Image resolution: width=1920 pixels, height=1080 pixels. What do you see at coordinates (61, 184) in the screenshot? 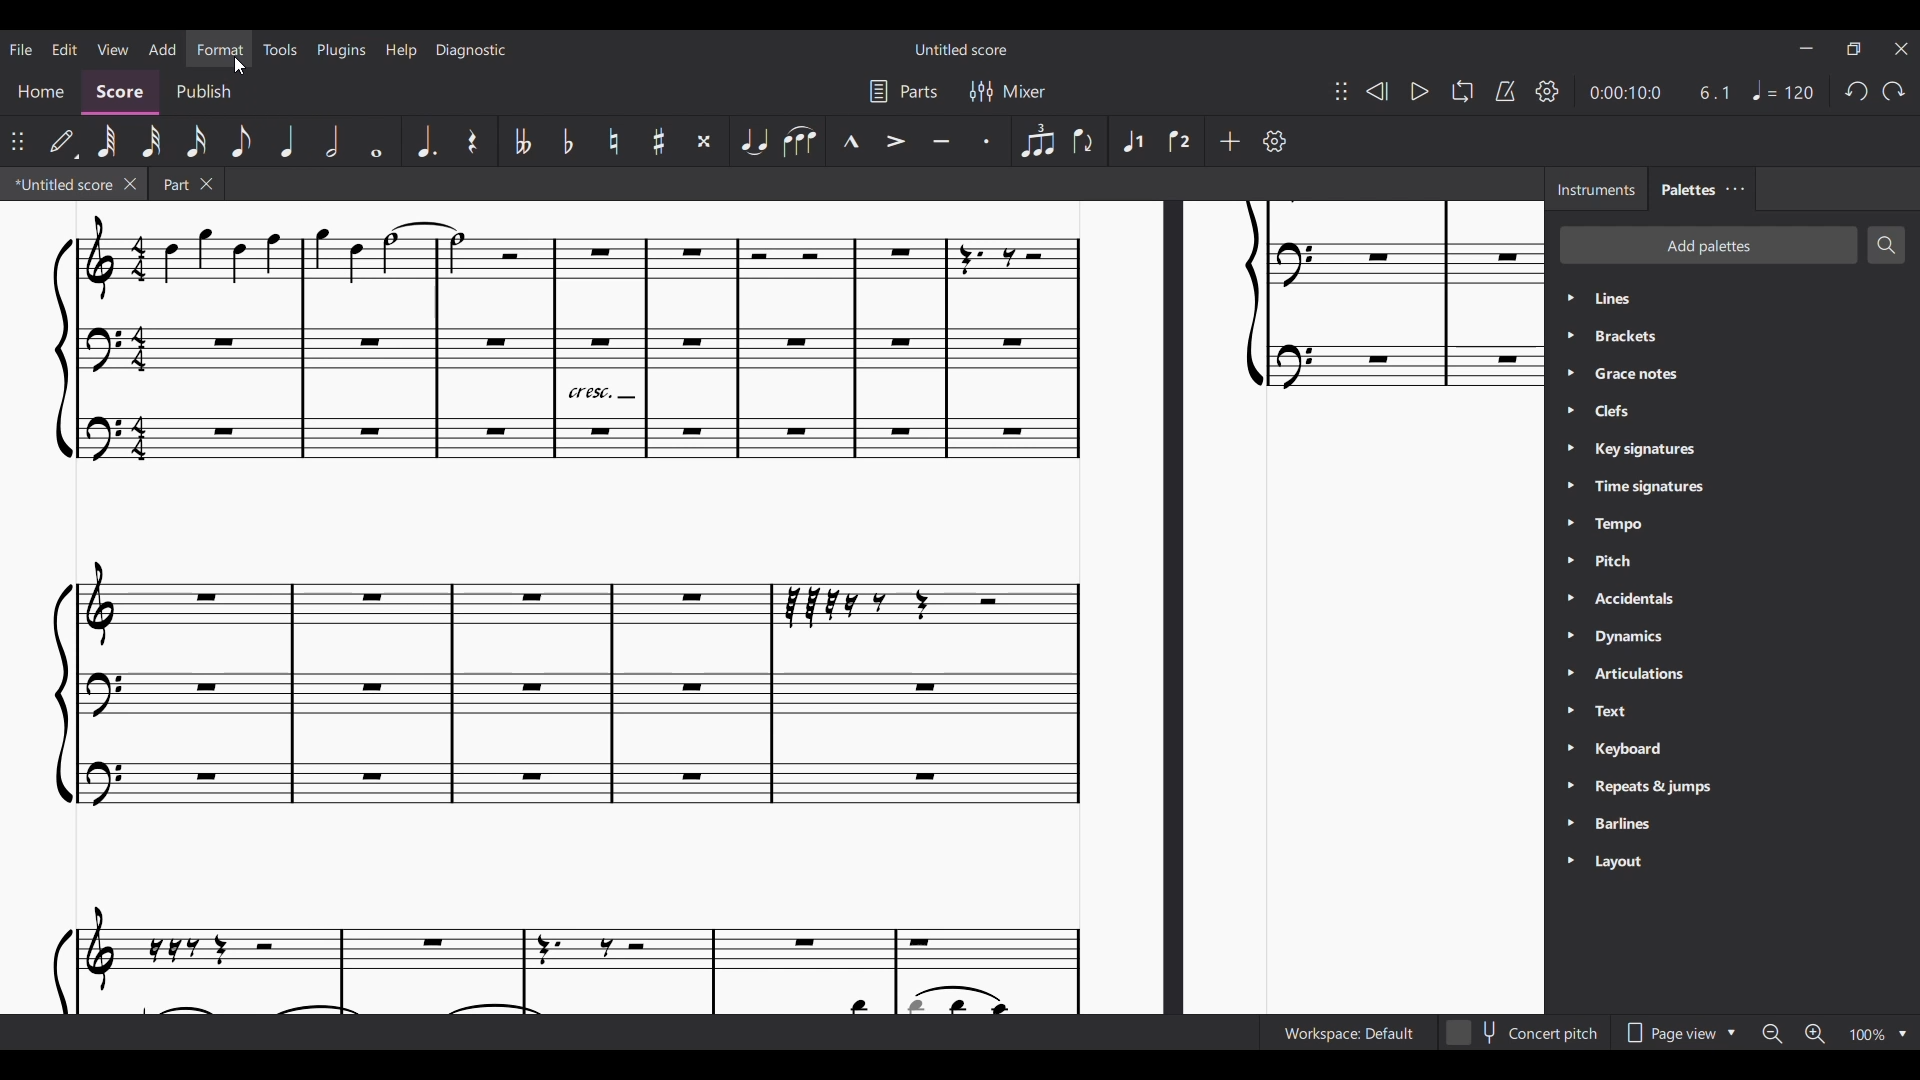
I see `Current tab highlighted` at bounding box center [61, 184].